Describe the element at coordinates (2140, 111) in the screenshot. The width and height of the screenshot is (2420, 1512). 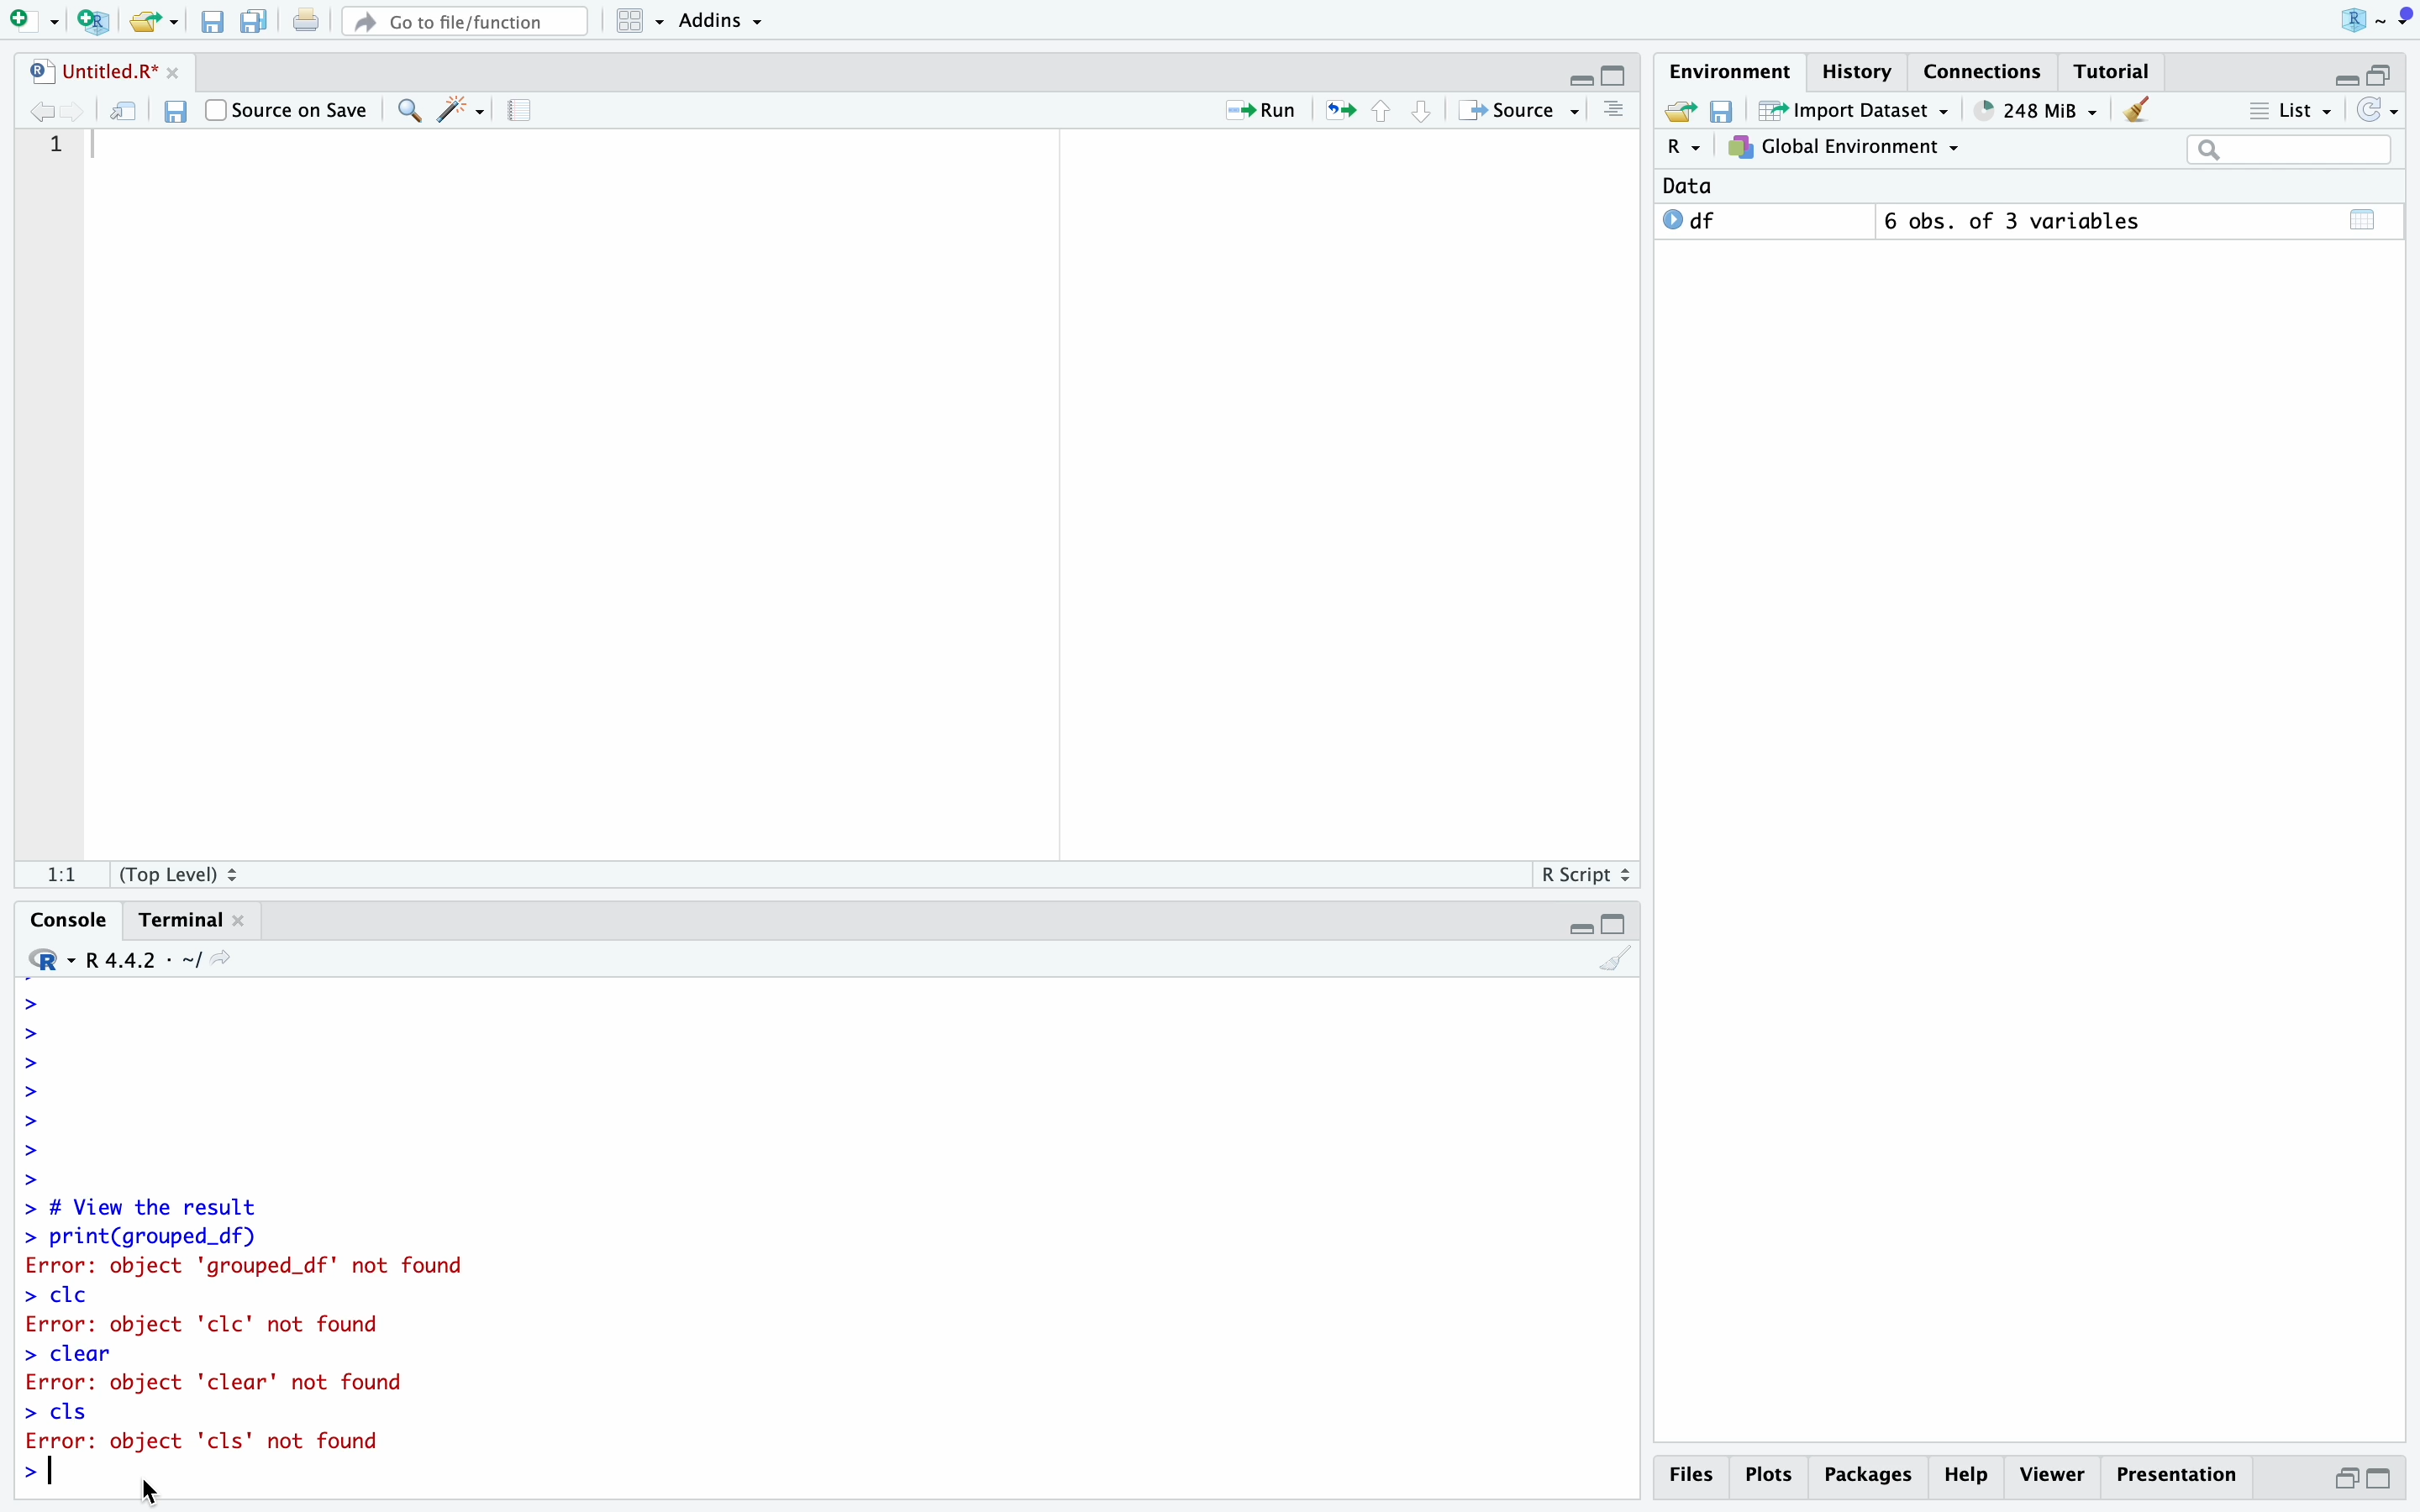
I see `Clear` at that location.